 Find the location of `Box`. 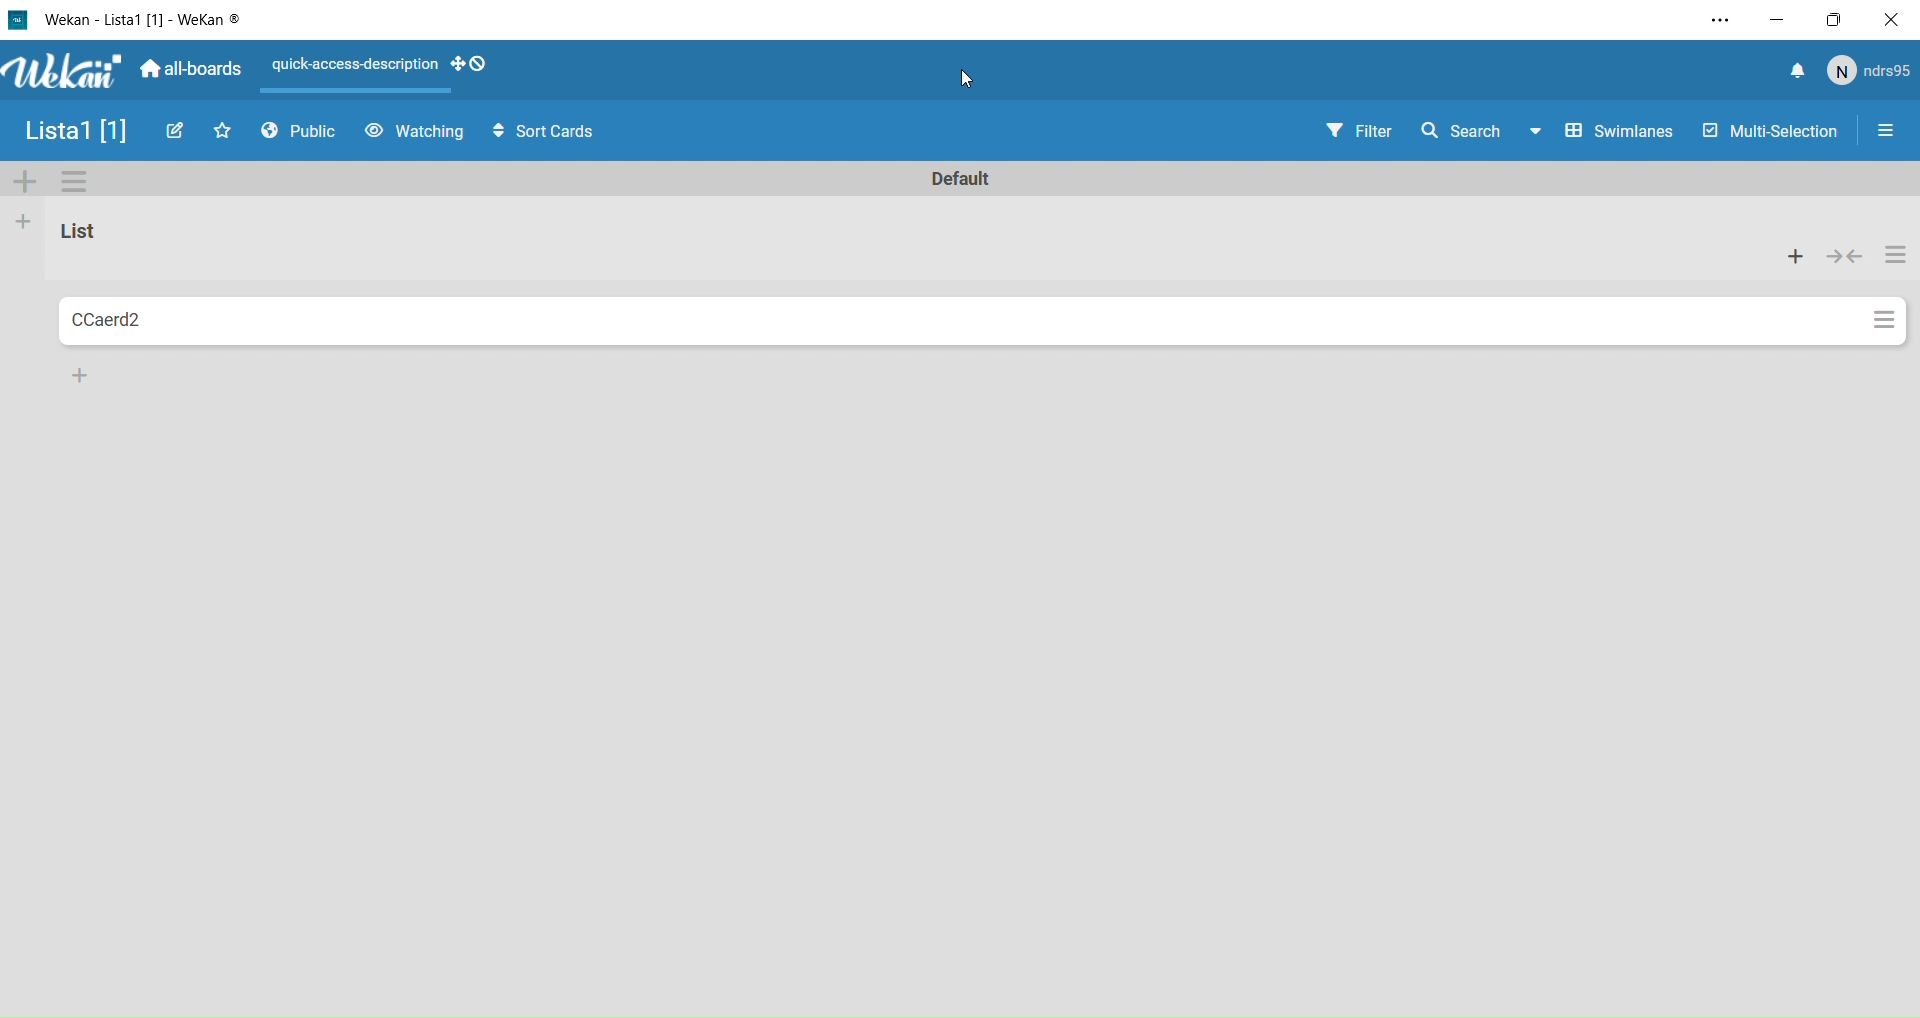

Box is located at coordinates (1832, 22).